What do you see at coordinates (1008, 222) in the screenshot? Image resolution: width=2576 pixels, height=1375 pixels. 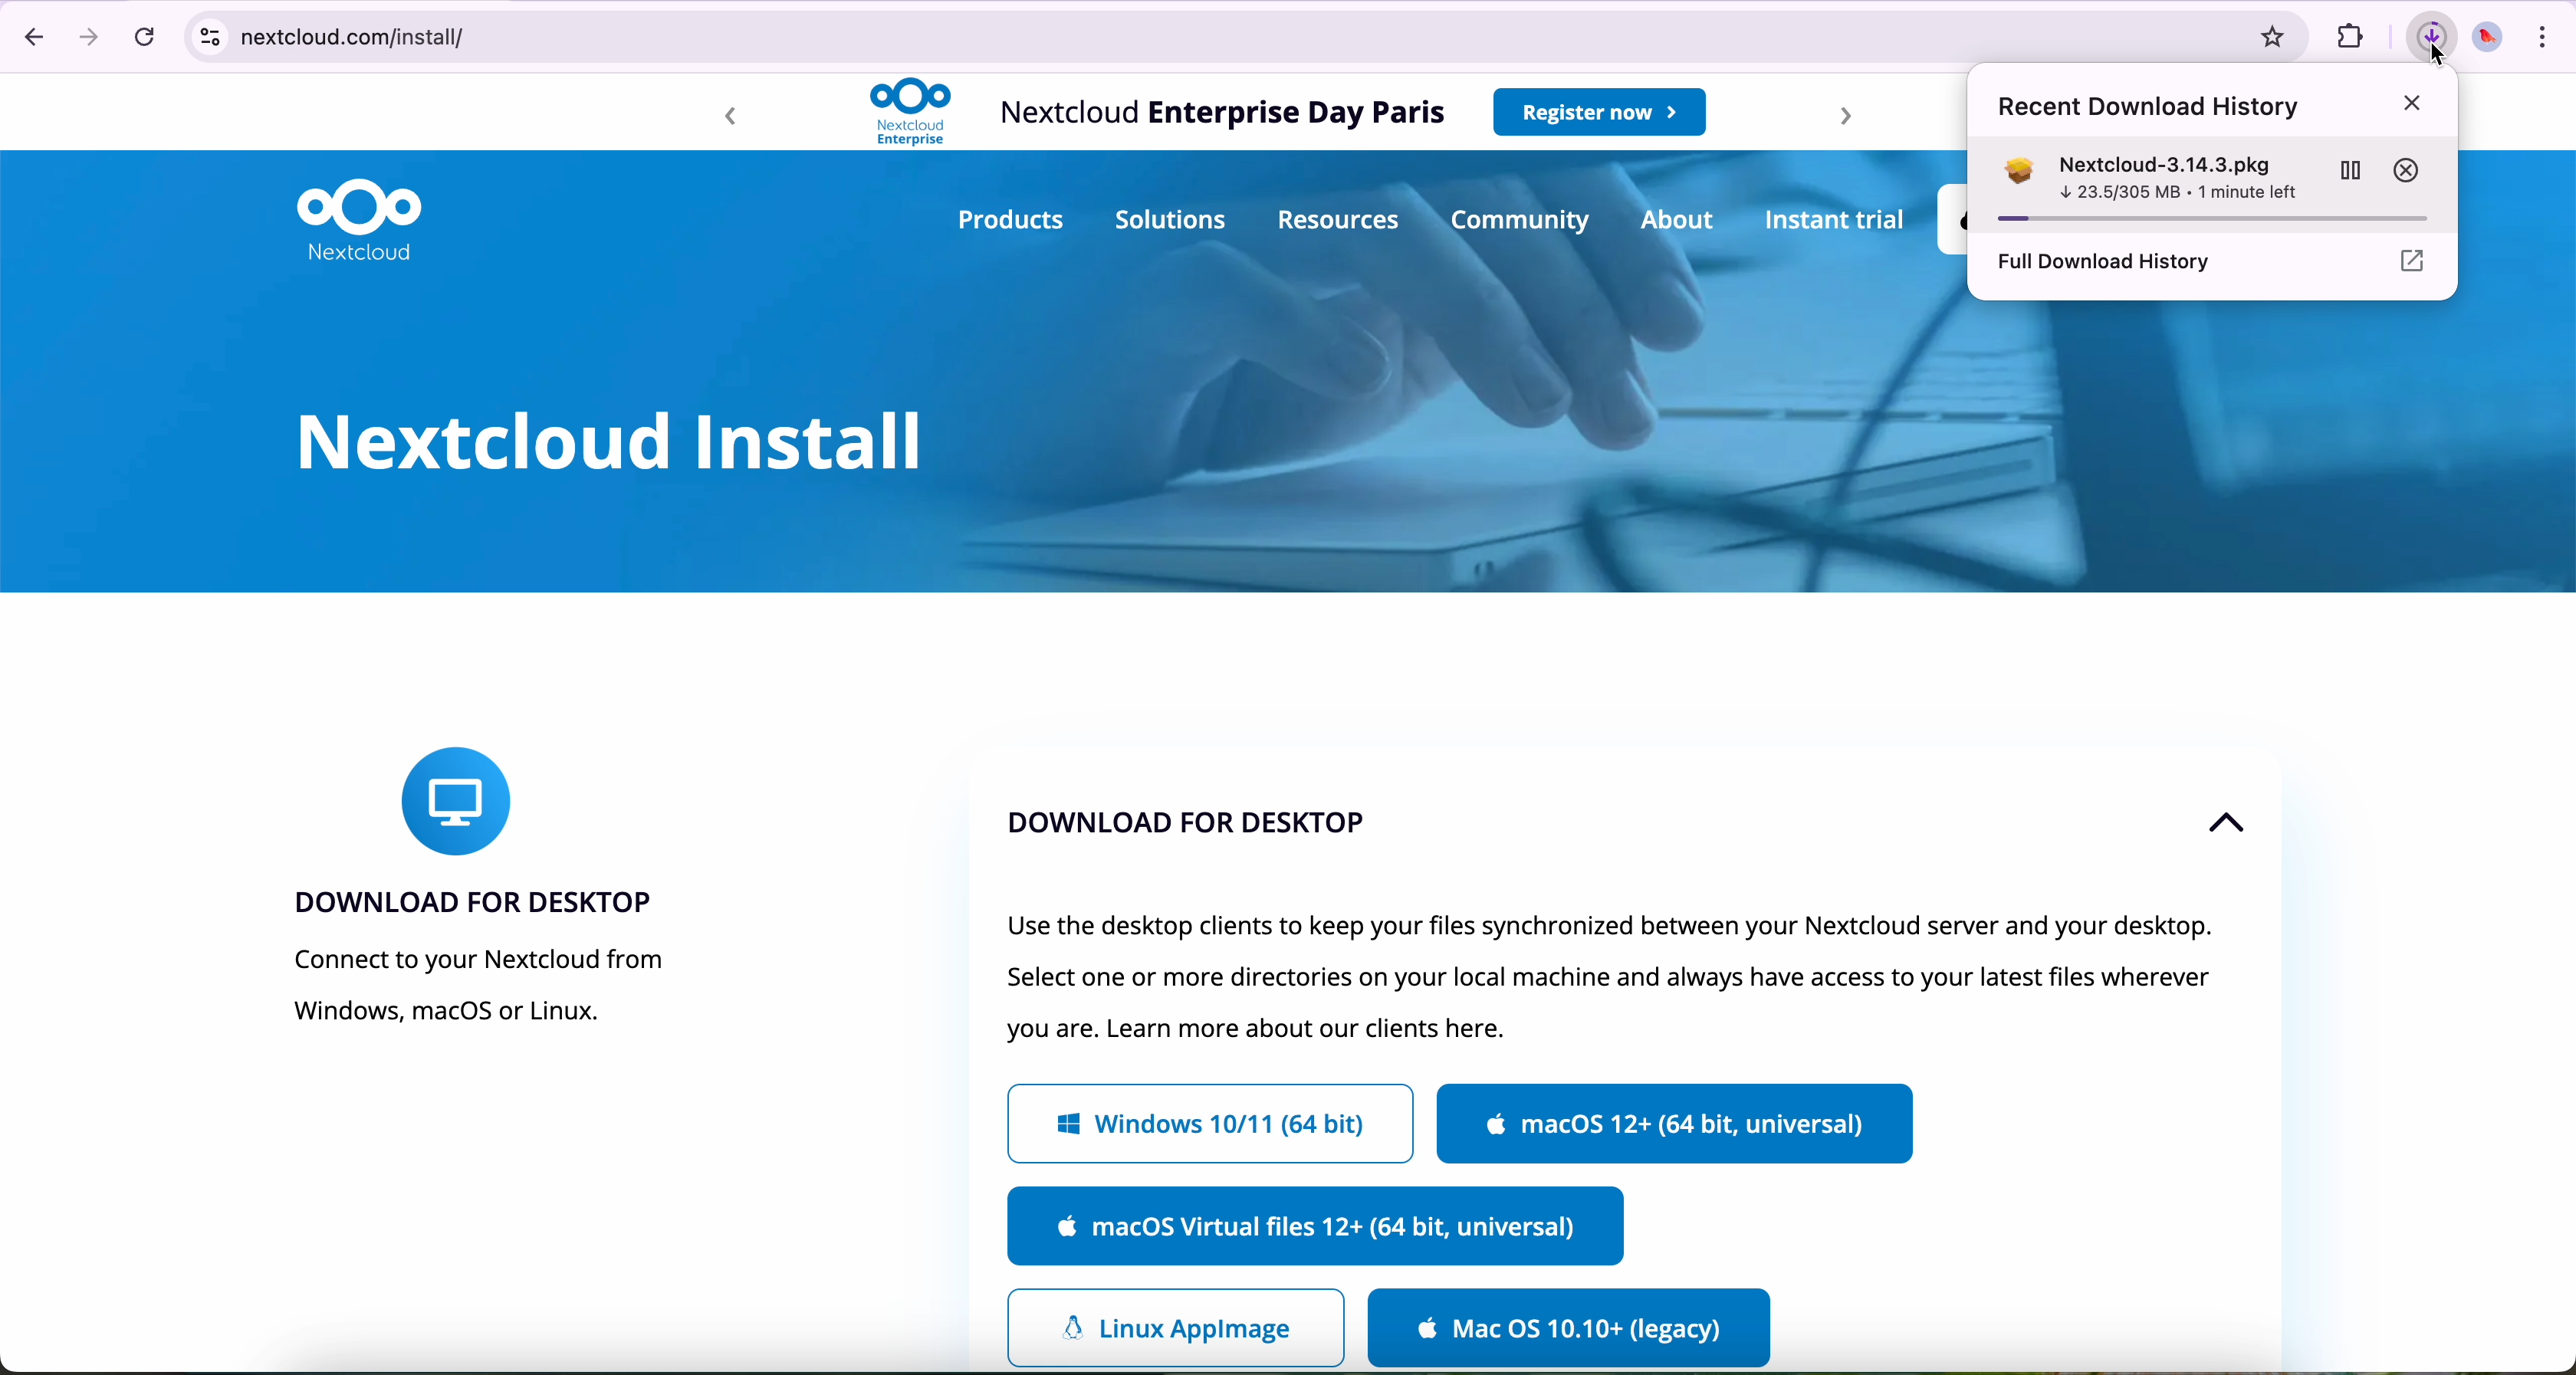 I see `products` at bounding box center [1008, 222].